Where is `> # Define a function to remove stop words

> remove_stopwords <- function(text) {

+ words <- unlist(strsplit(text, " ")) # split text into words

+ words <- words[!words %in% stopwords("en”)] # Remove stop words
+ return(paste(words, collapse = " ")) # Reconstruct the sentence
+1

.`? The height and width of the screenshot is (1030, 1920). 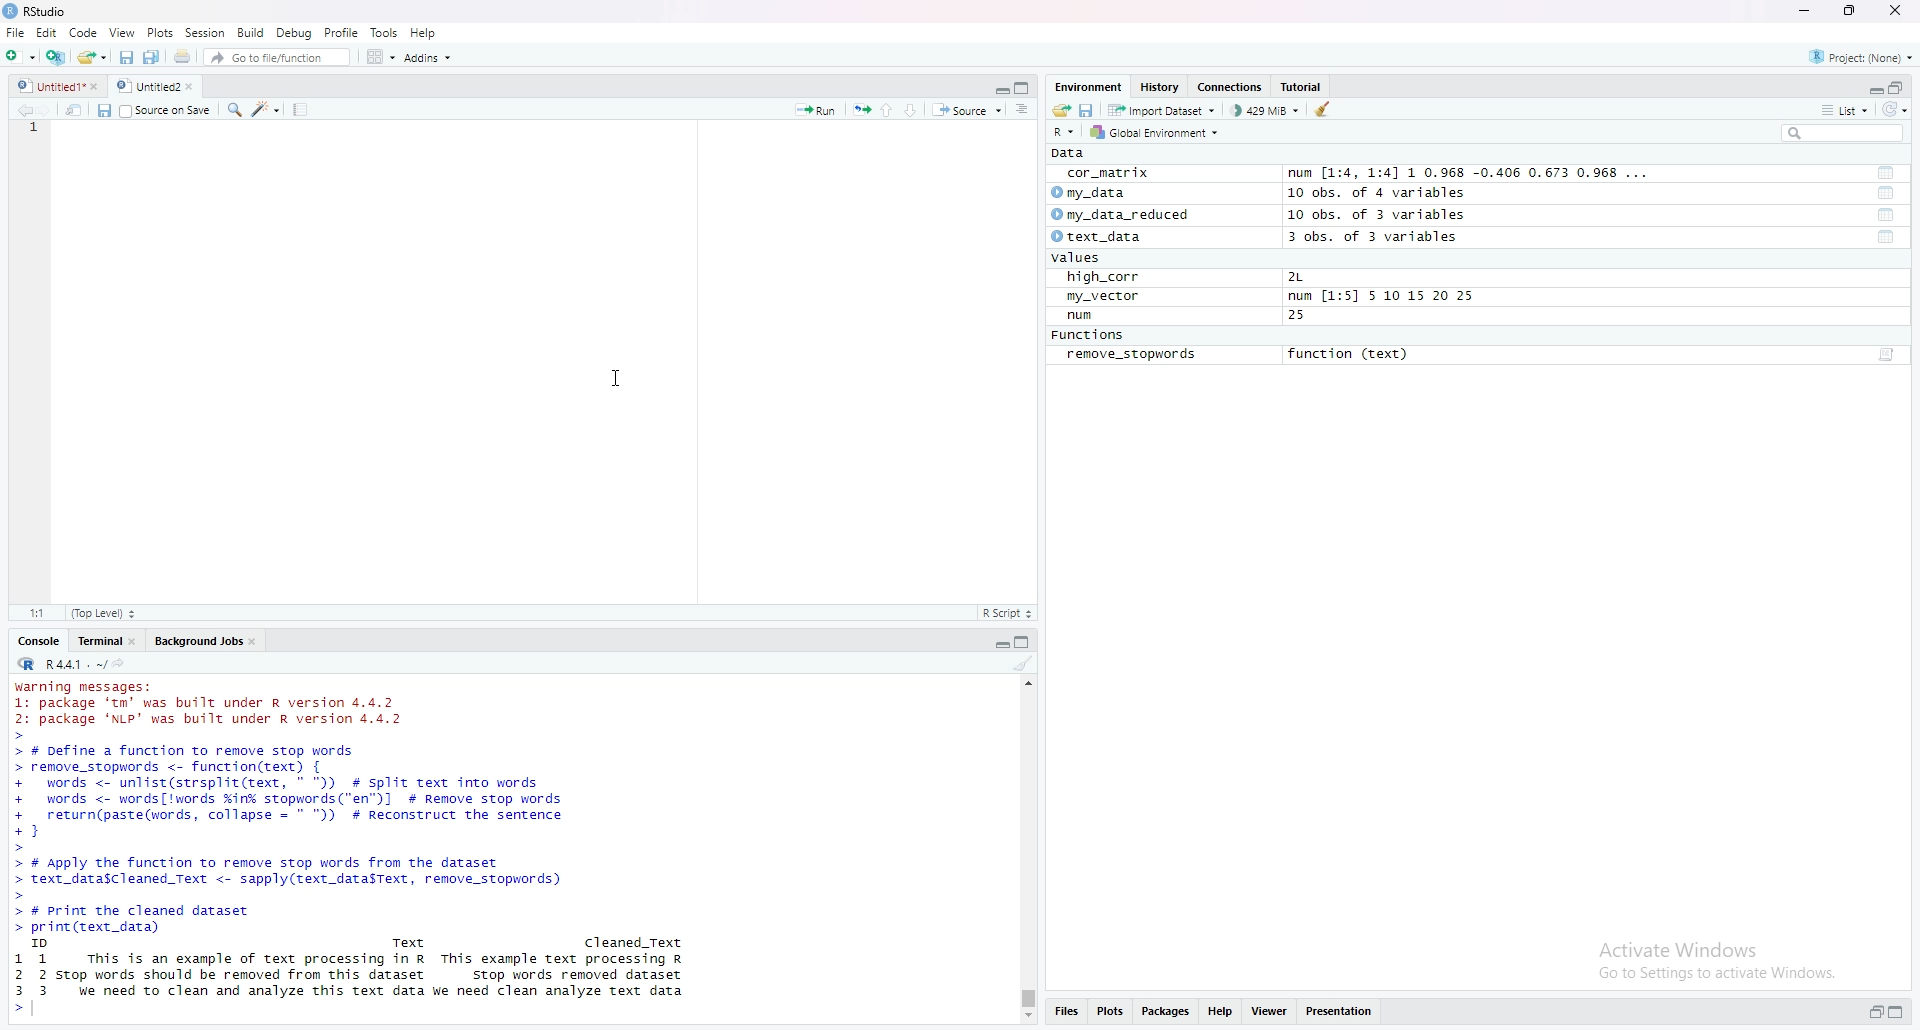
> # Define a function to remove stop words

> remove_stopwords <- function(text) {

+ words <- unlist(strsplit(text, " ")) # split text into words

+ words <- words[!words %in% stopwords("en”)] # Remove stop words
+ return(paste(words, collapse = " ")) # Reconstruct the sentence
+1

. is located at coordinates (313, 795).